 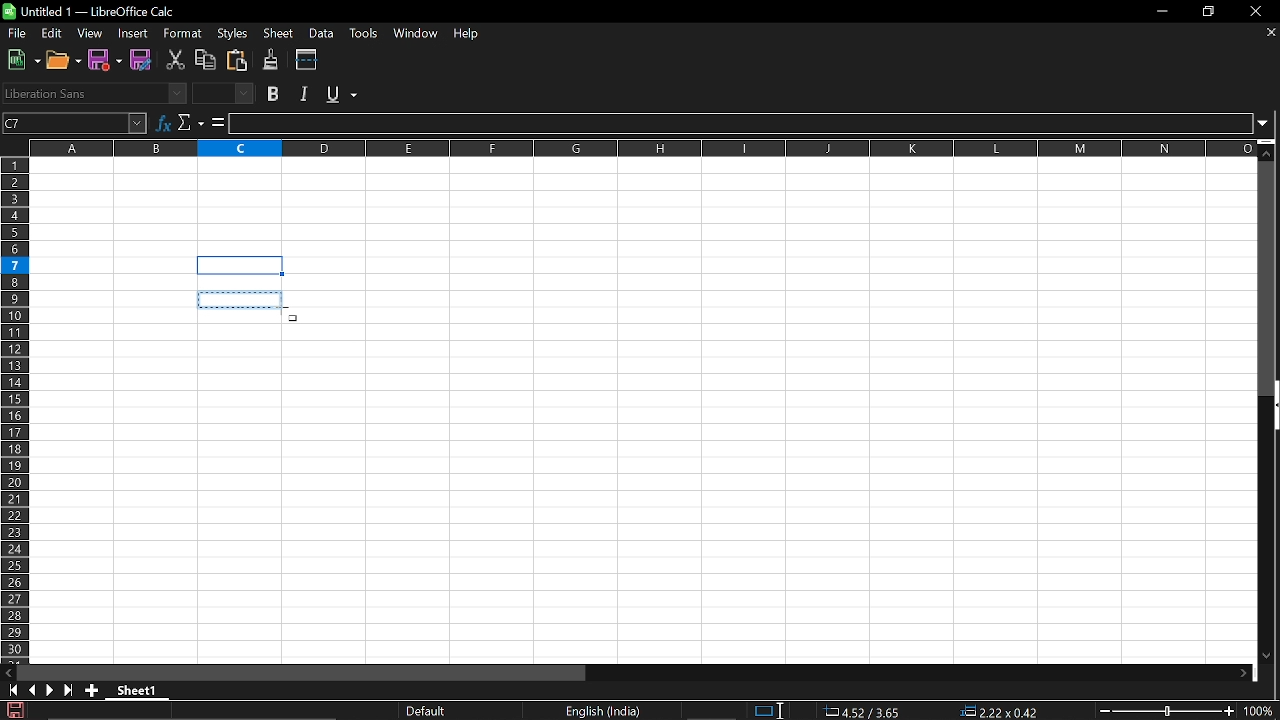 I want to click on Move down, so click(x=1267, y=657).